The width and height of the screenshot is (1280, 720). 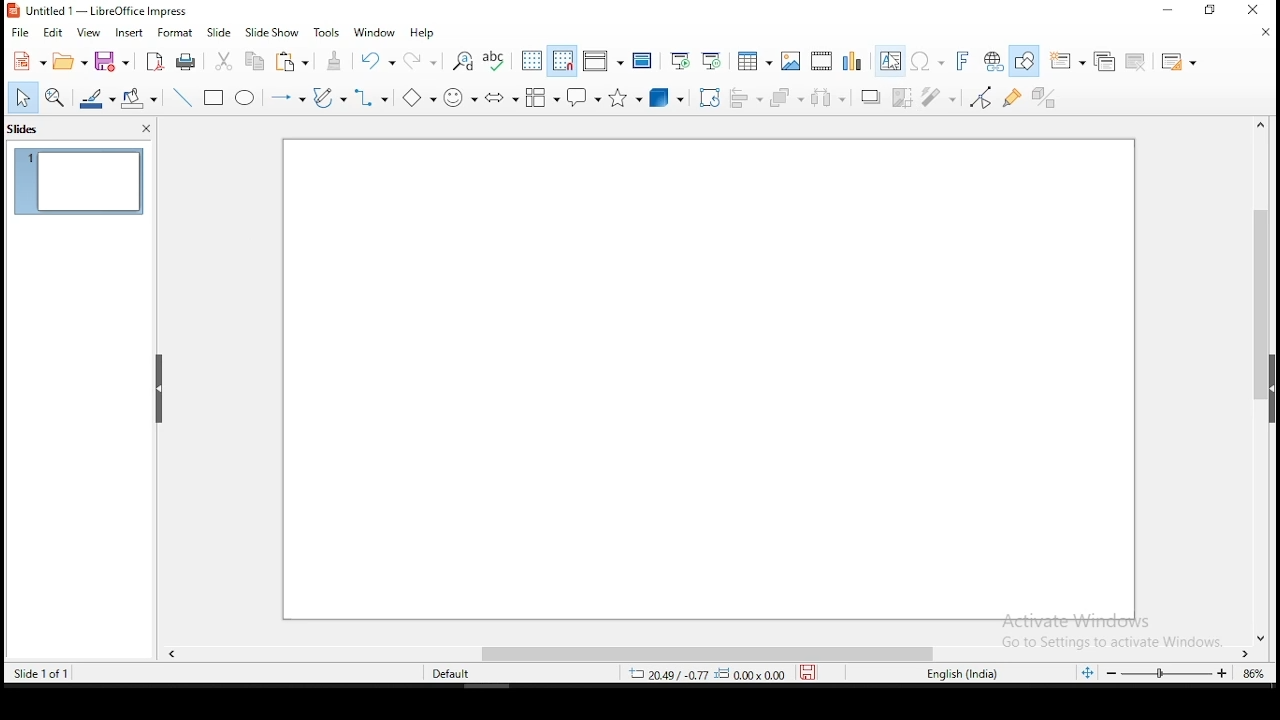 What do you see at coordinates (992, 60) in the screenshot?
I see `insert hyperlink` at bounding box center [992, 60].